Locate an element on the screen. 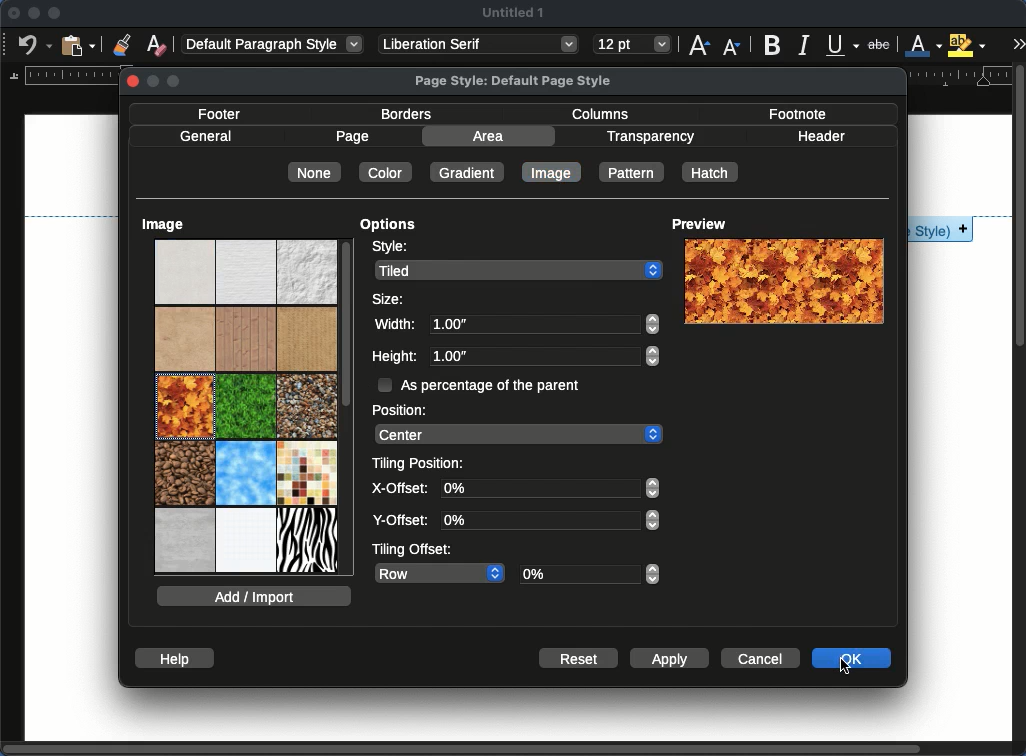  size is located at coordinates (389, 299).